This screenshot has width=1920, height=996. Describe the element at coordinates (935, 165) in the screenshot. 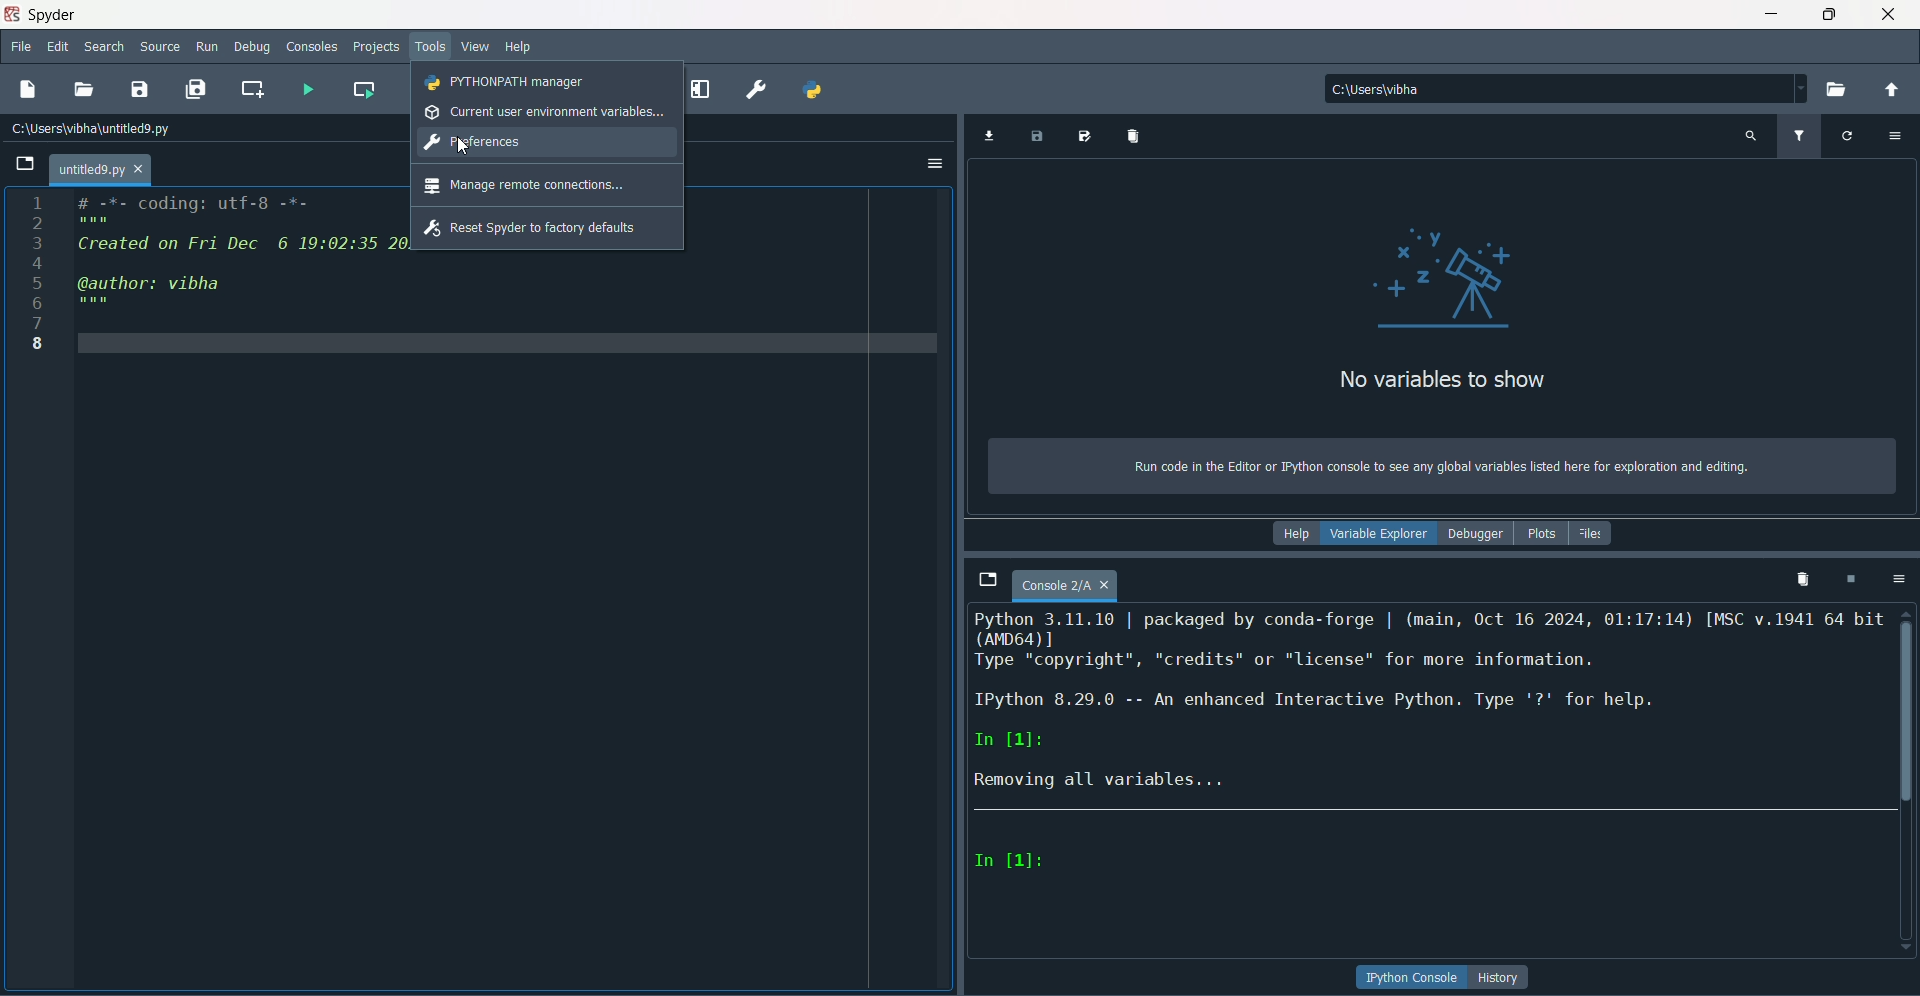

I see `options` at that location.